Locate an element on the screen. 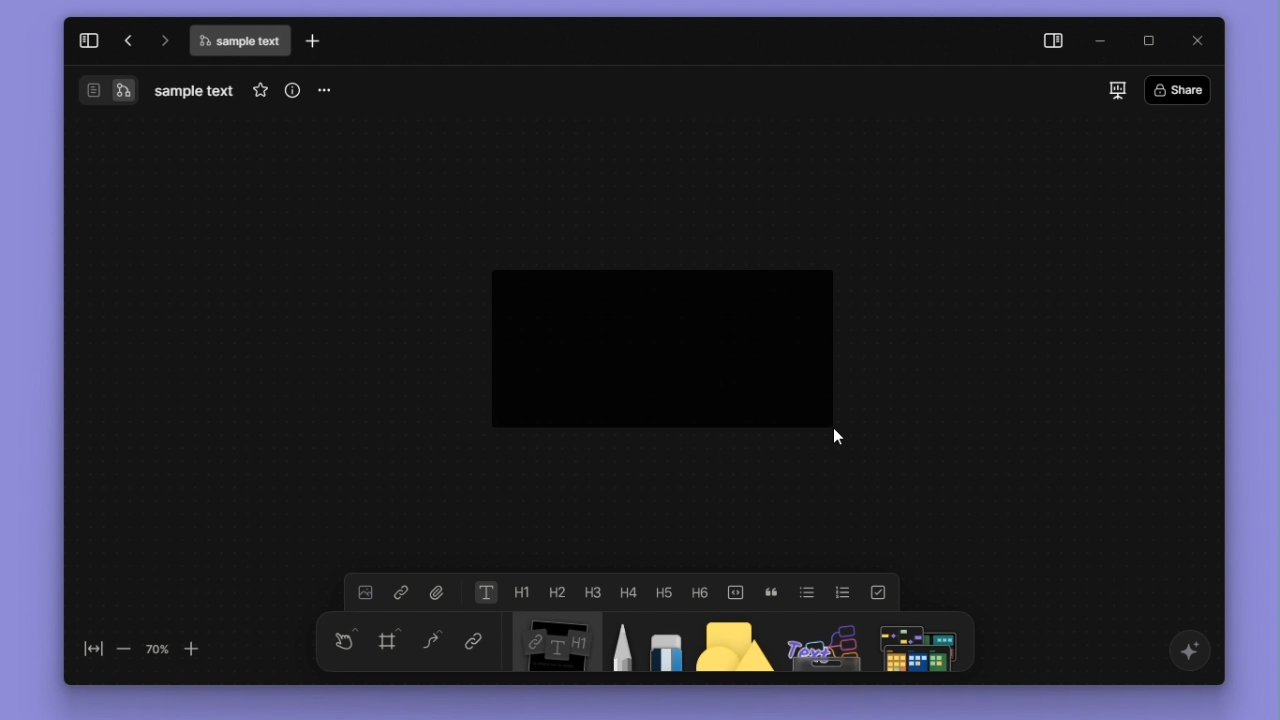 The image size is (1280, 720). fit to screen is located at coordinates (88, 650).